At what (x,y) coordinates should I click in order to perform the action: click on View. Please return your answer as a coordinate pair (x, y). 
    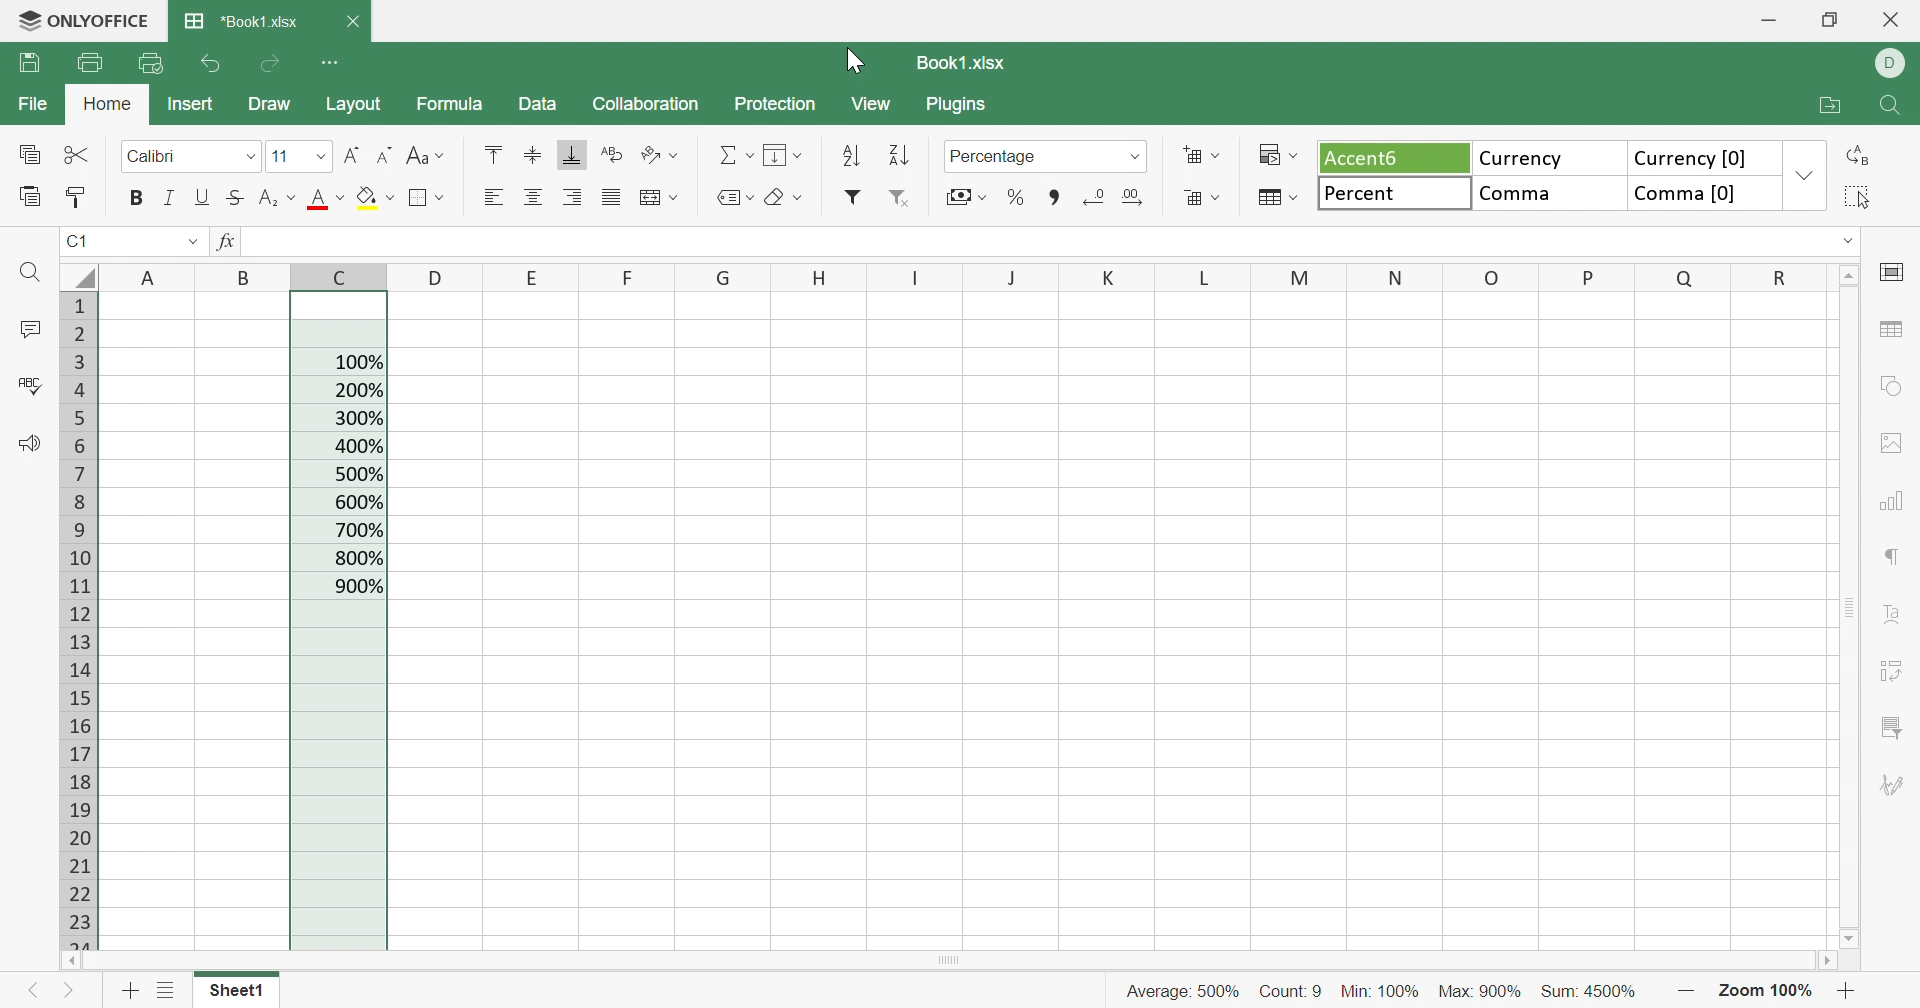
    Looking at the image, I should click on (871, 105).